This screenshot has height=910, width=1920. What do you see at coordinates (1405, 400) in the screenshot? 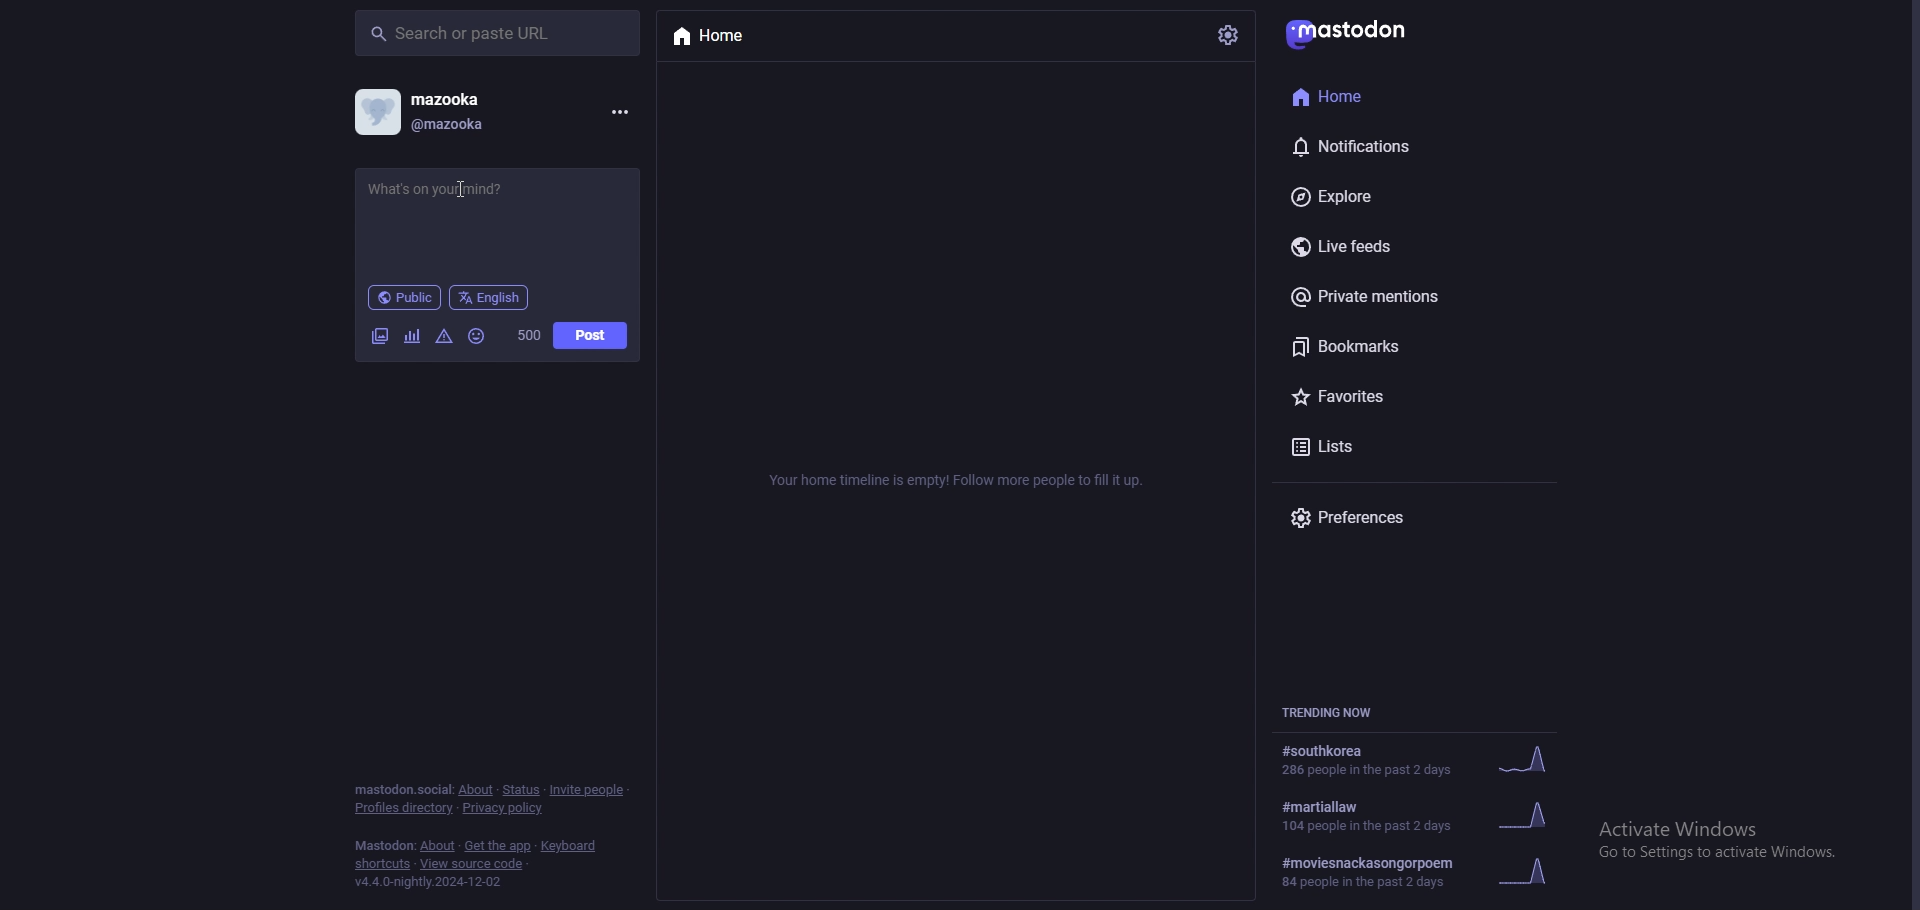
I see `favourites` at bounding box center [1405, 400].